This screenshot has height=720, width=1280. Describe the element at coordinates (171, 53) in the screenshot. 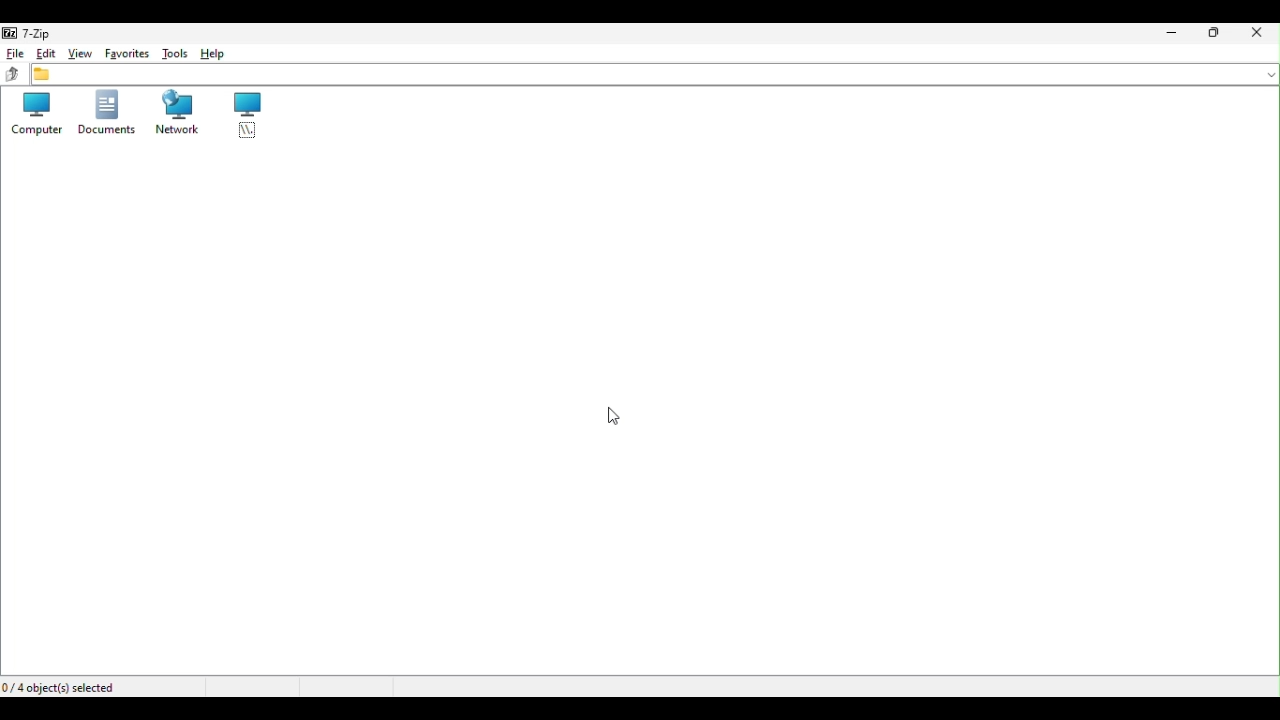

I see `Tools` at that location.